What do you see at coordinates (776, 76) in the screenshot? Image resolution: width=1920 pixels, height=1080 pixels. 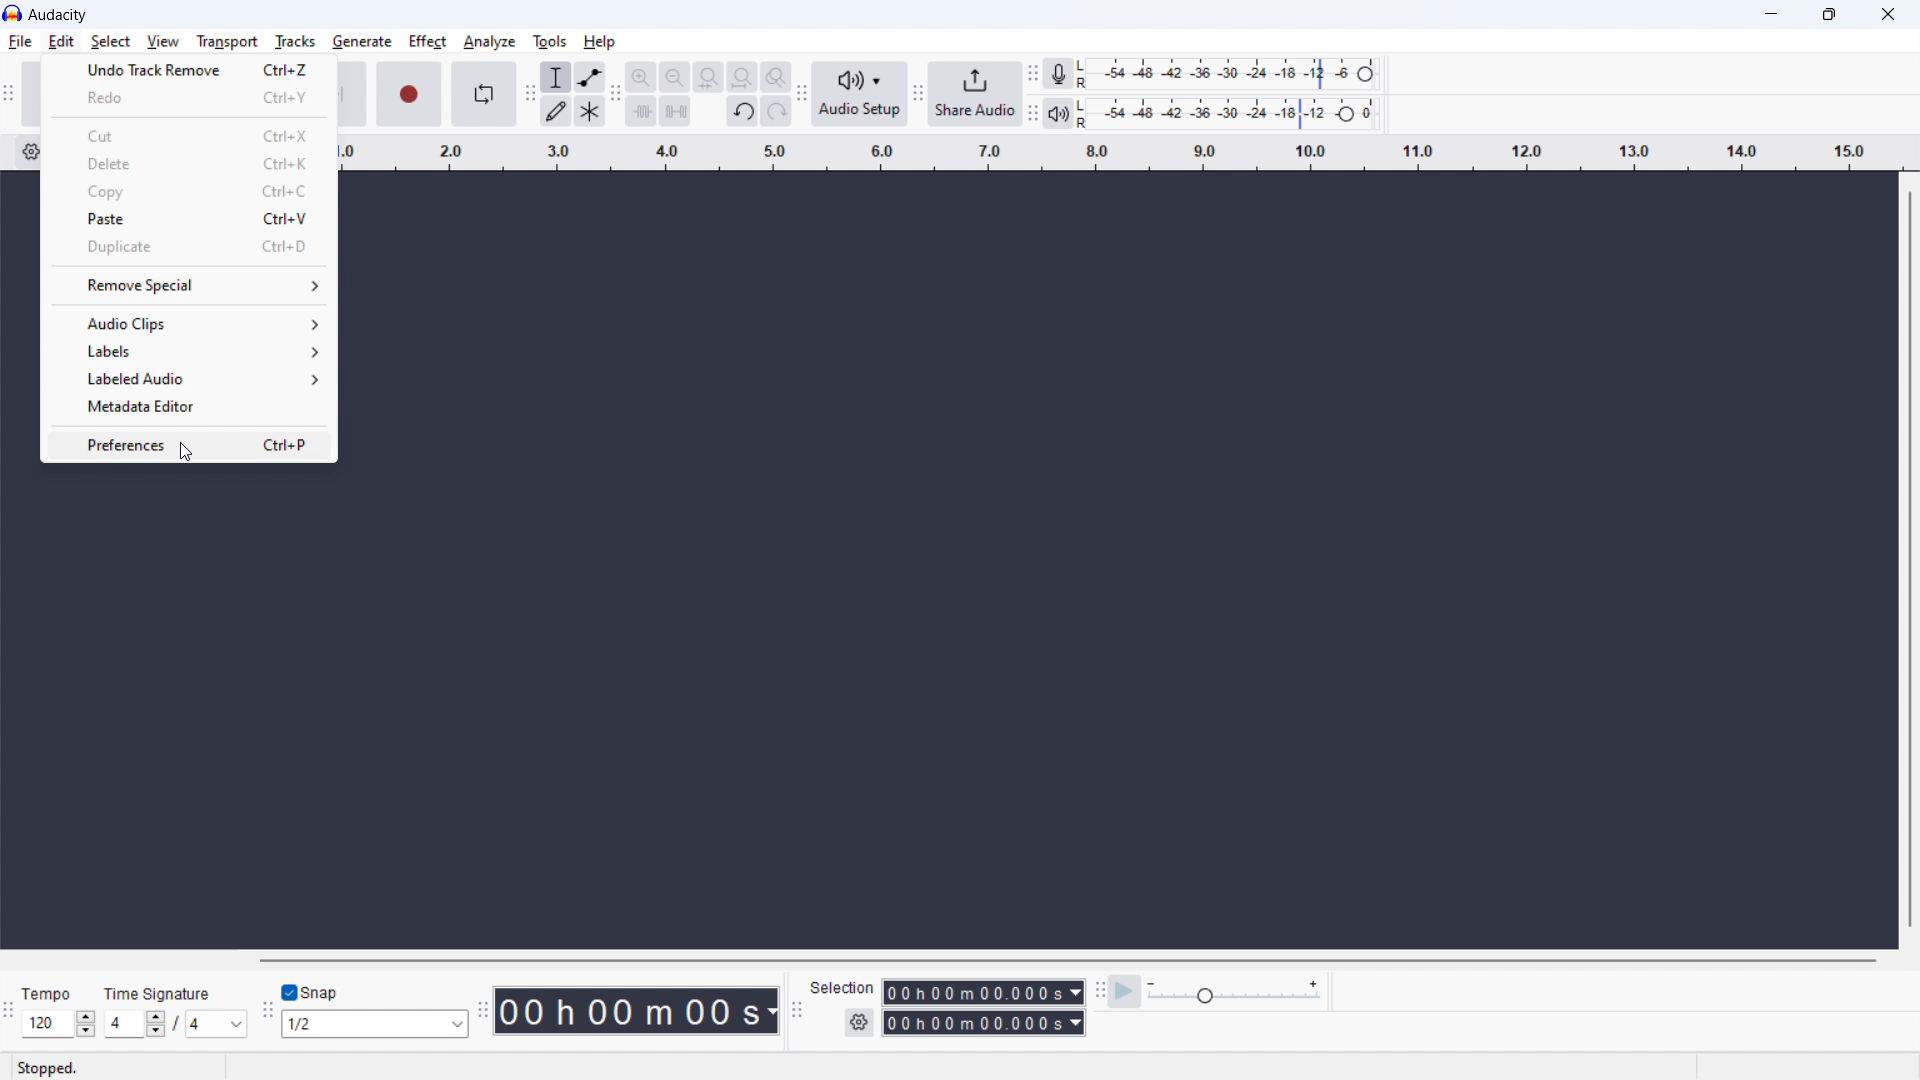 I see `toggle zoom` at bounding box center [776, 76].